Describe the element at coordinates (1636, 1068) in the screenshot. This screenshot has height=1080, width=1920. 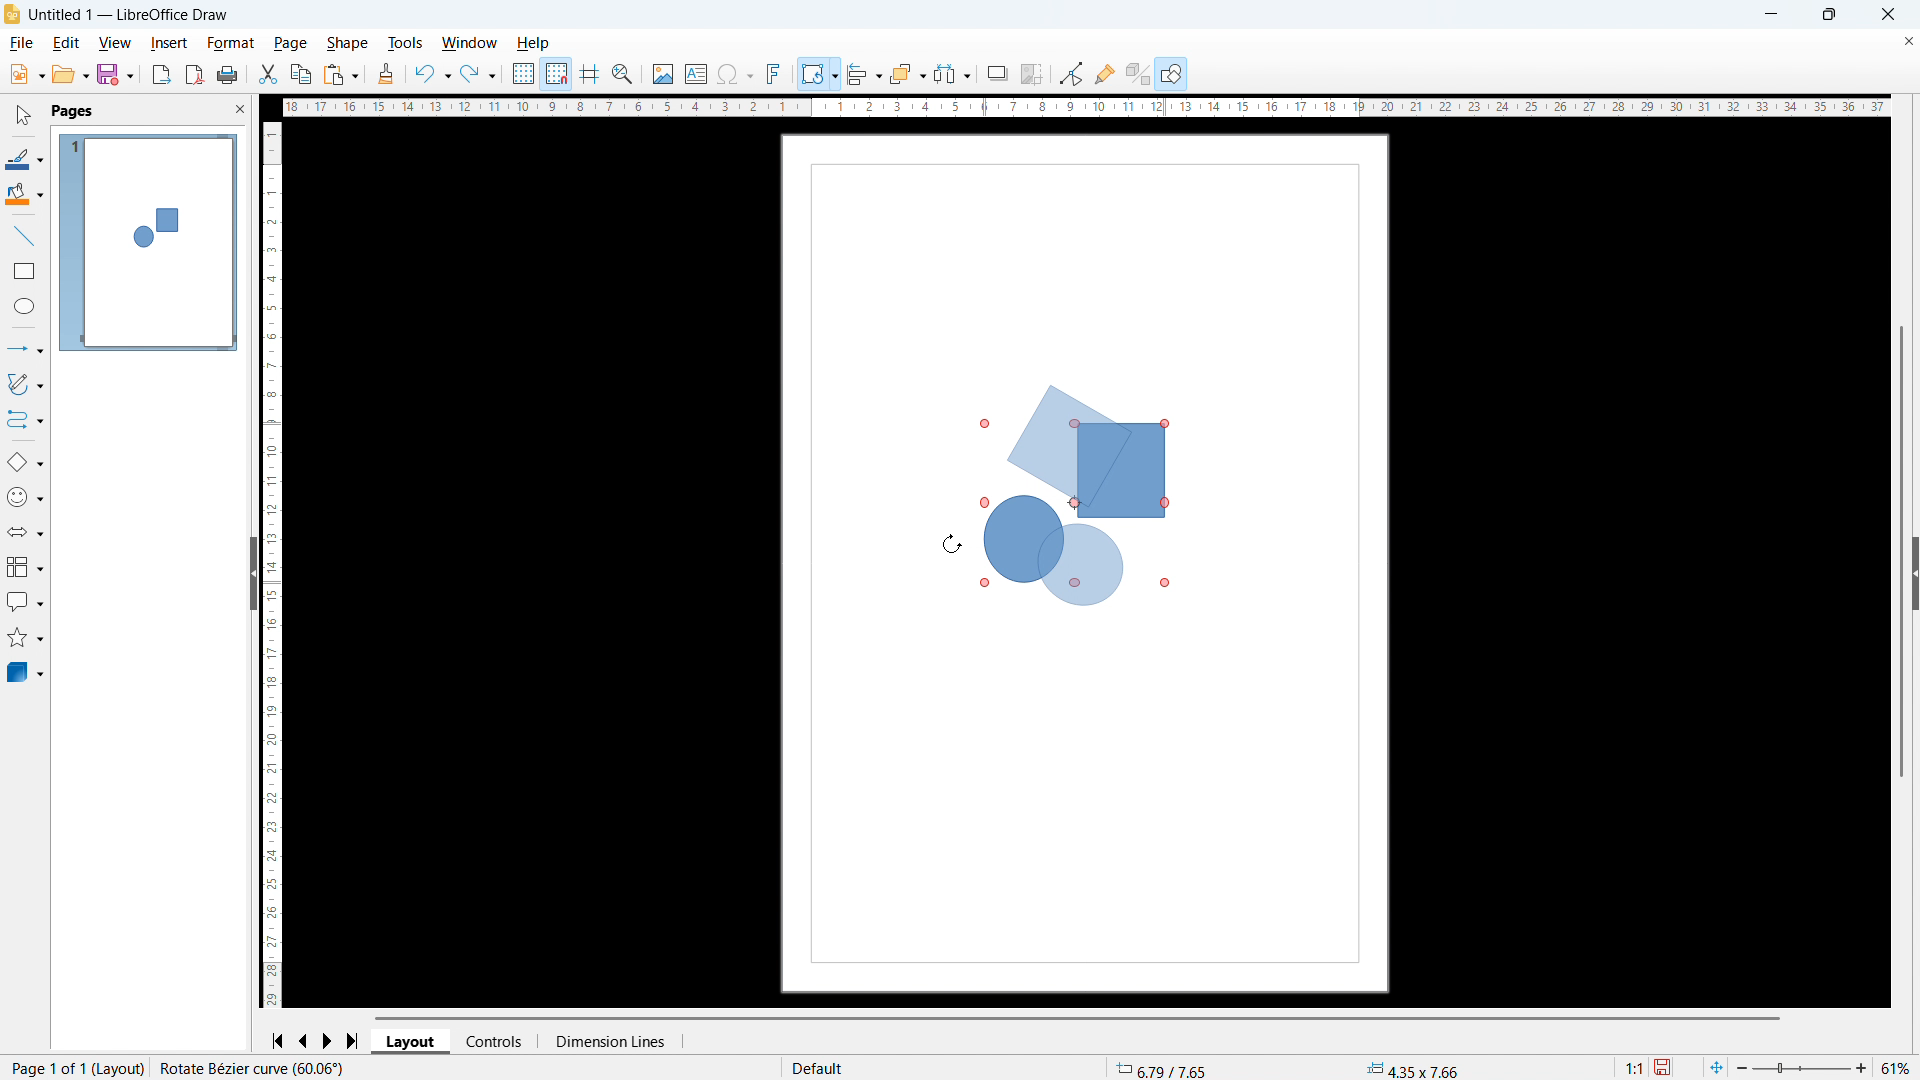
I see `Scaling factor ` at that location.